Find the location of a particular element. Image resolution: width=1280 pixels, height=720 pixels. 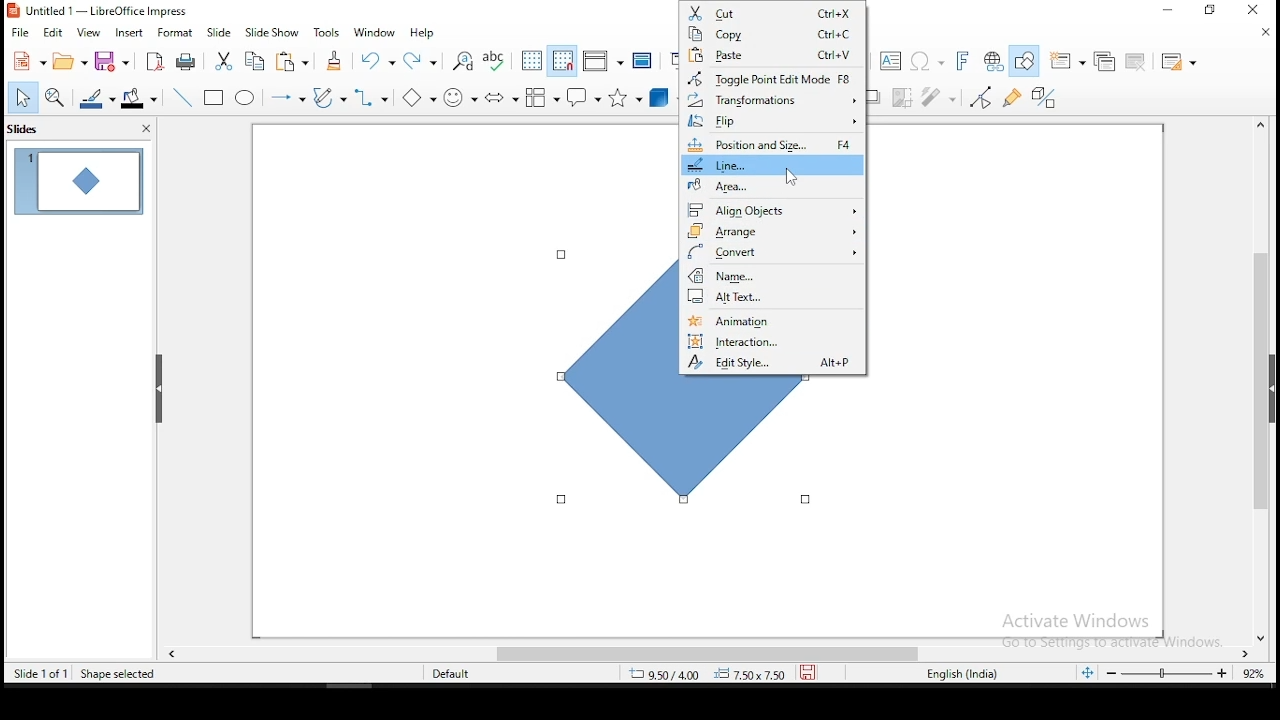

 is located at coordinates (964, 61).